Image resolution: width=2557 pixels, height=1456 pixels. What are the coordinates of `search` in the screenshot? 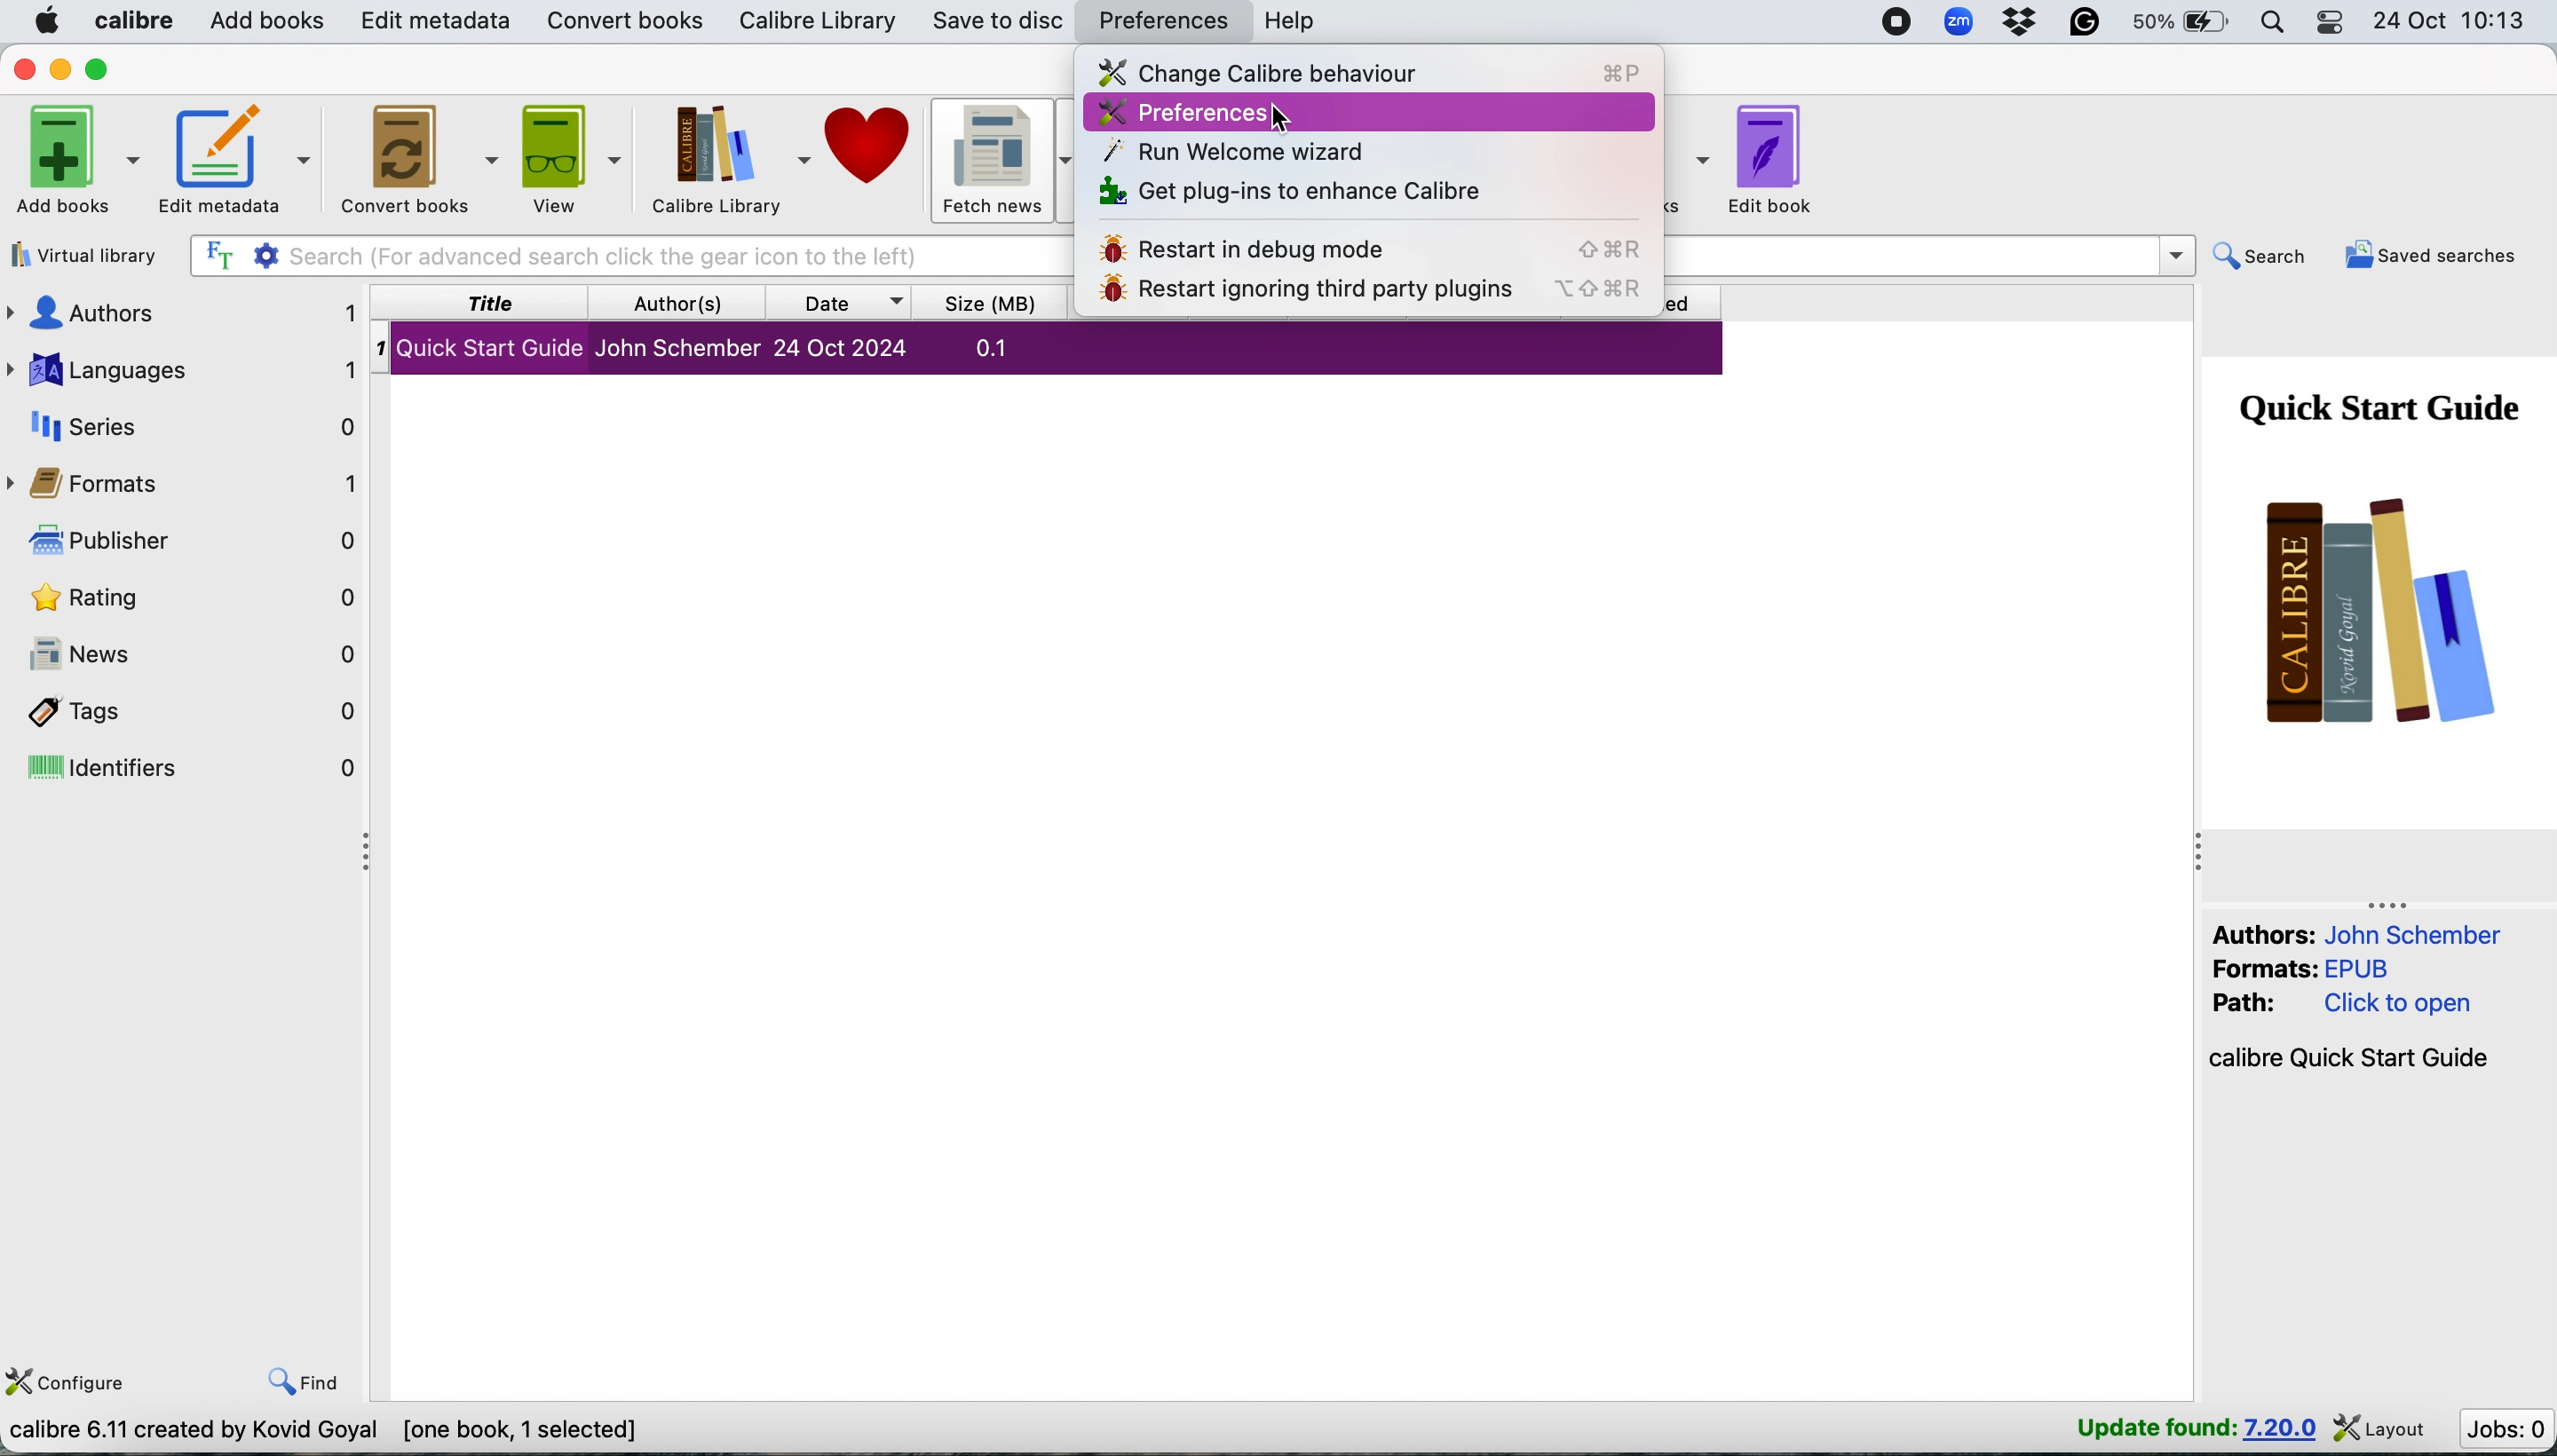 It's located at (2259, 256).